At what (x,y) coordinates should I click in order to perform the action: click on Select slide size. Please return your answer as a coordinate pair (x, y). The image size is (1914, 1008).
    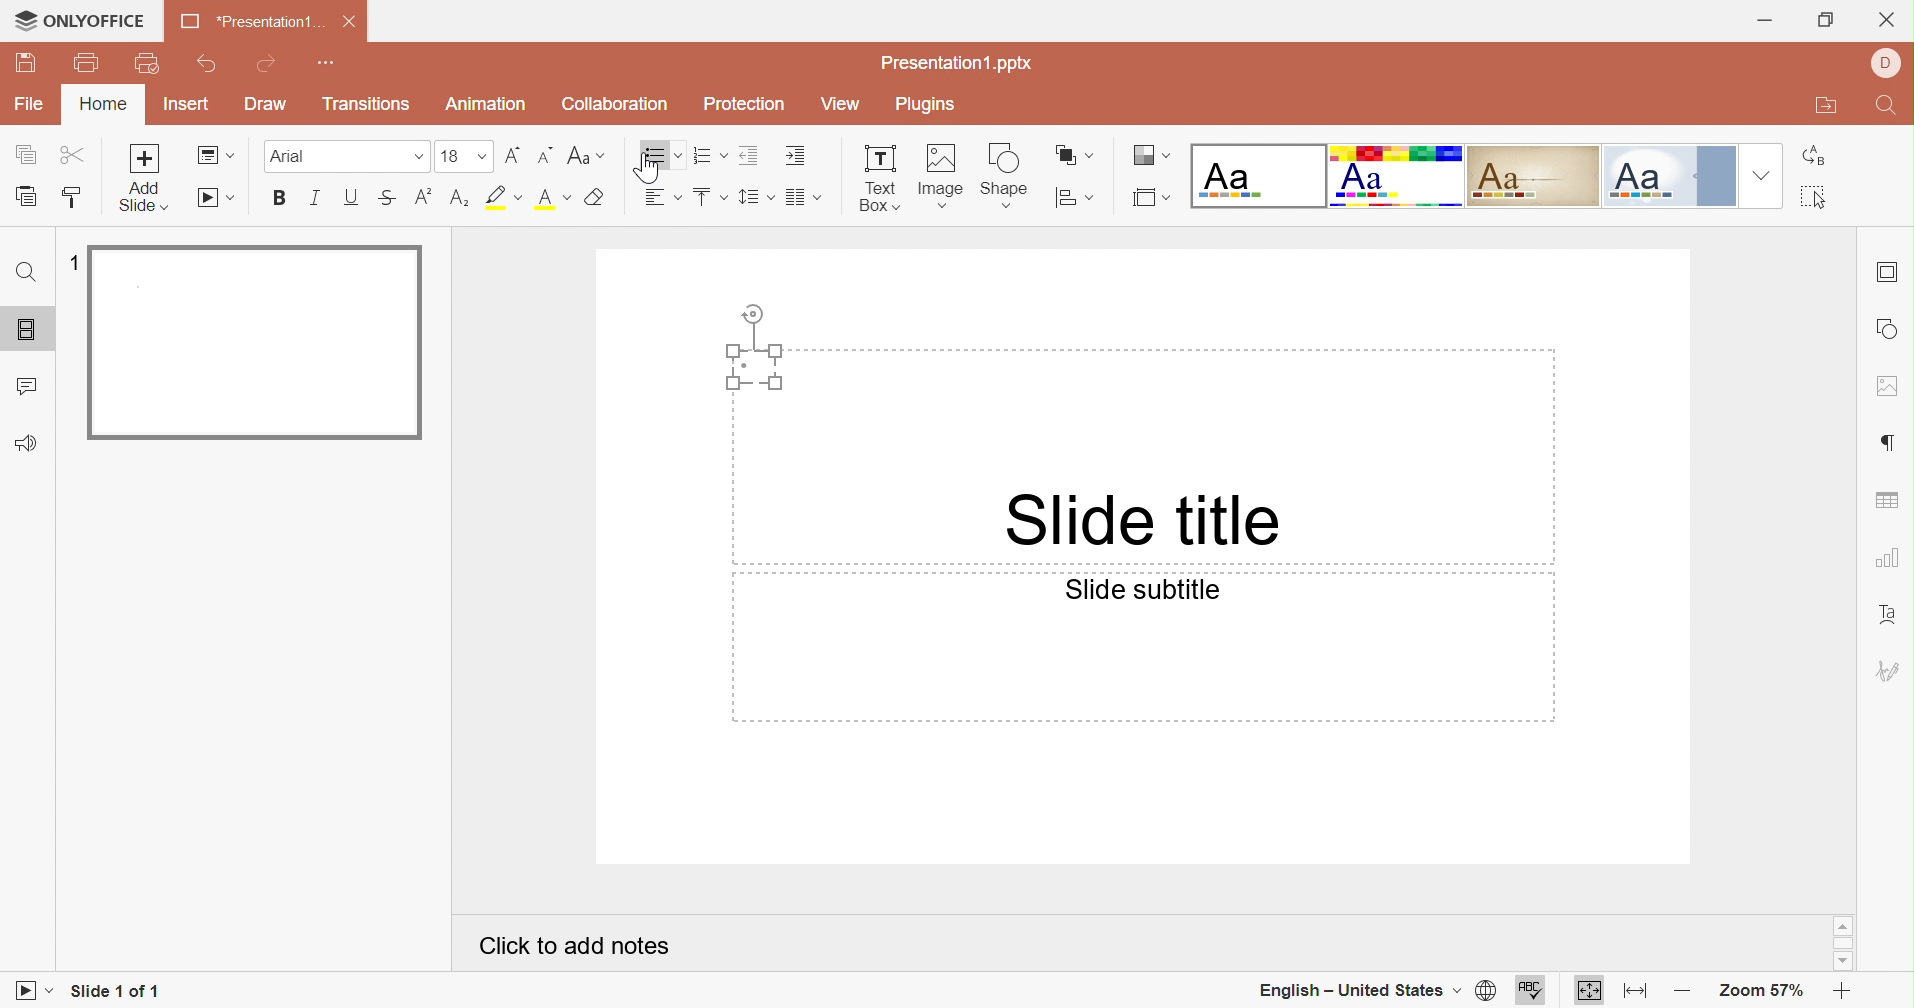
    Looking at the image, I should click on (1154, 199).